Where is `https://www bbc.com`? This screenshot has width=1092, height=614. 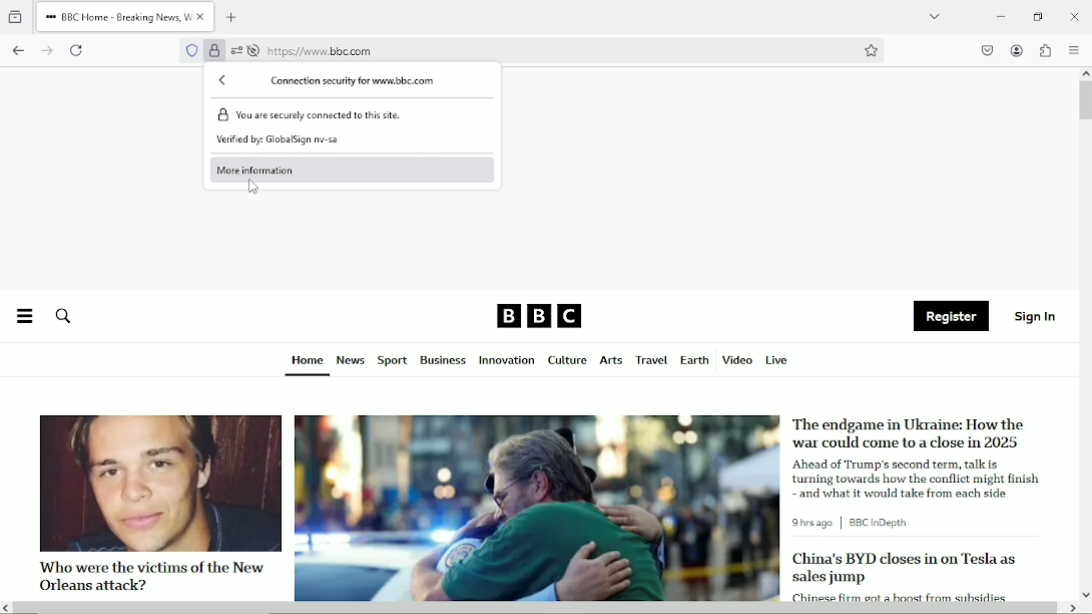
https://www bbc.com is located at coordinates (321, 51).